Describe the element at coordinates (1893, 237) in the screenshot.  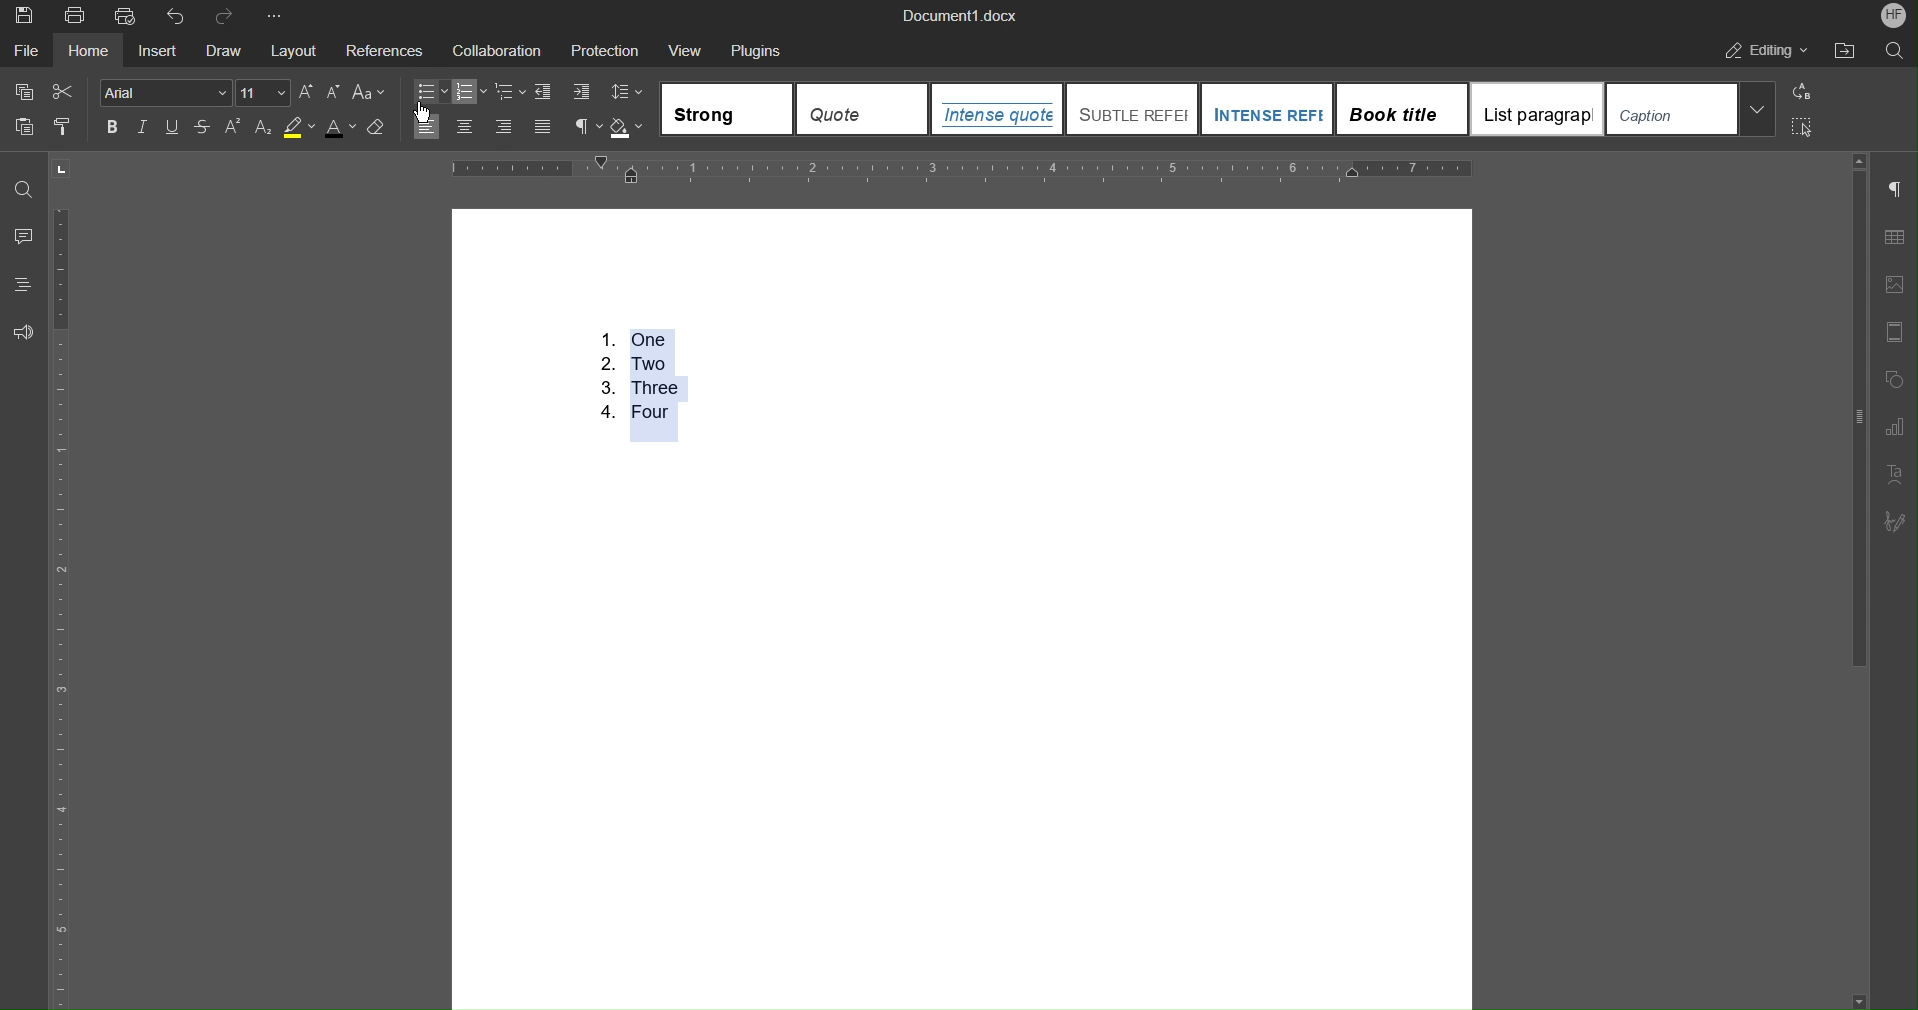
I see `Table` at that location.